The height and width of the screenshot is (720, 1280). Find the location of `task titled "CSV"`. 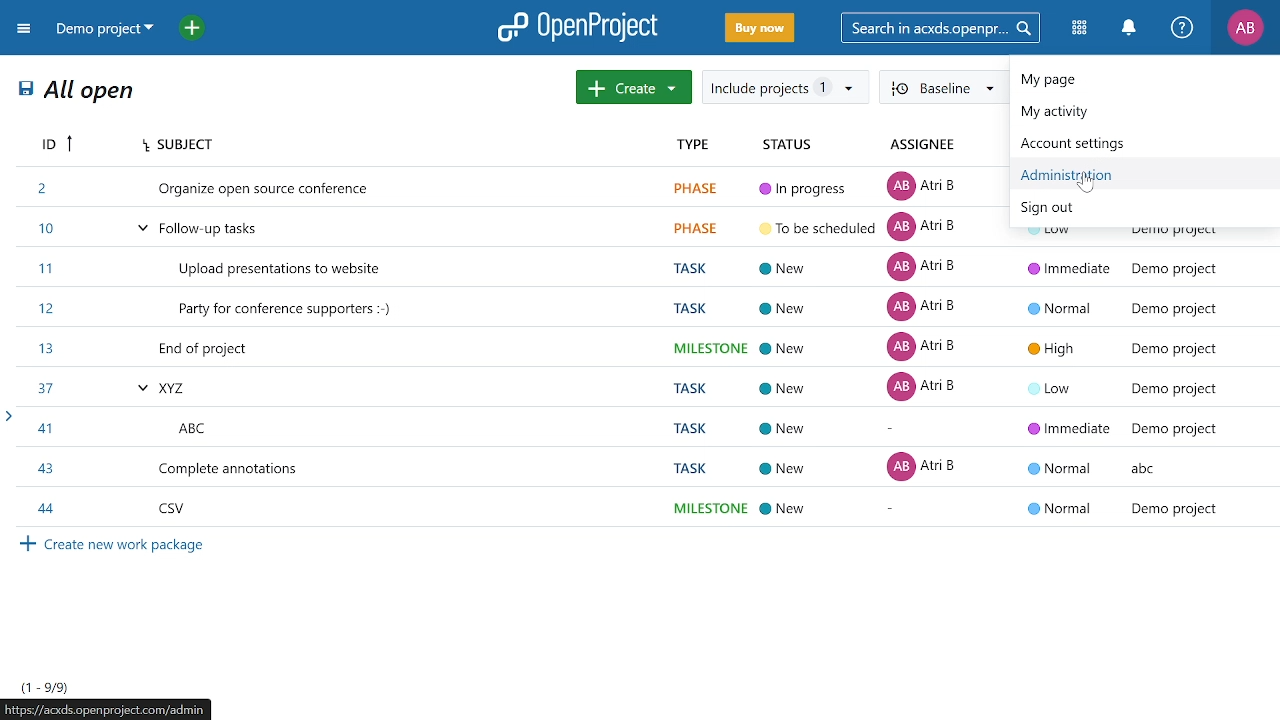

task titled "CSV" is located at coordinates (641, 509).